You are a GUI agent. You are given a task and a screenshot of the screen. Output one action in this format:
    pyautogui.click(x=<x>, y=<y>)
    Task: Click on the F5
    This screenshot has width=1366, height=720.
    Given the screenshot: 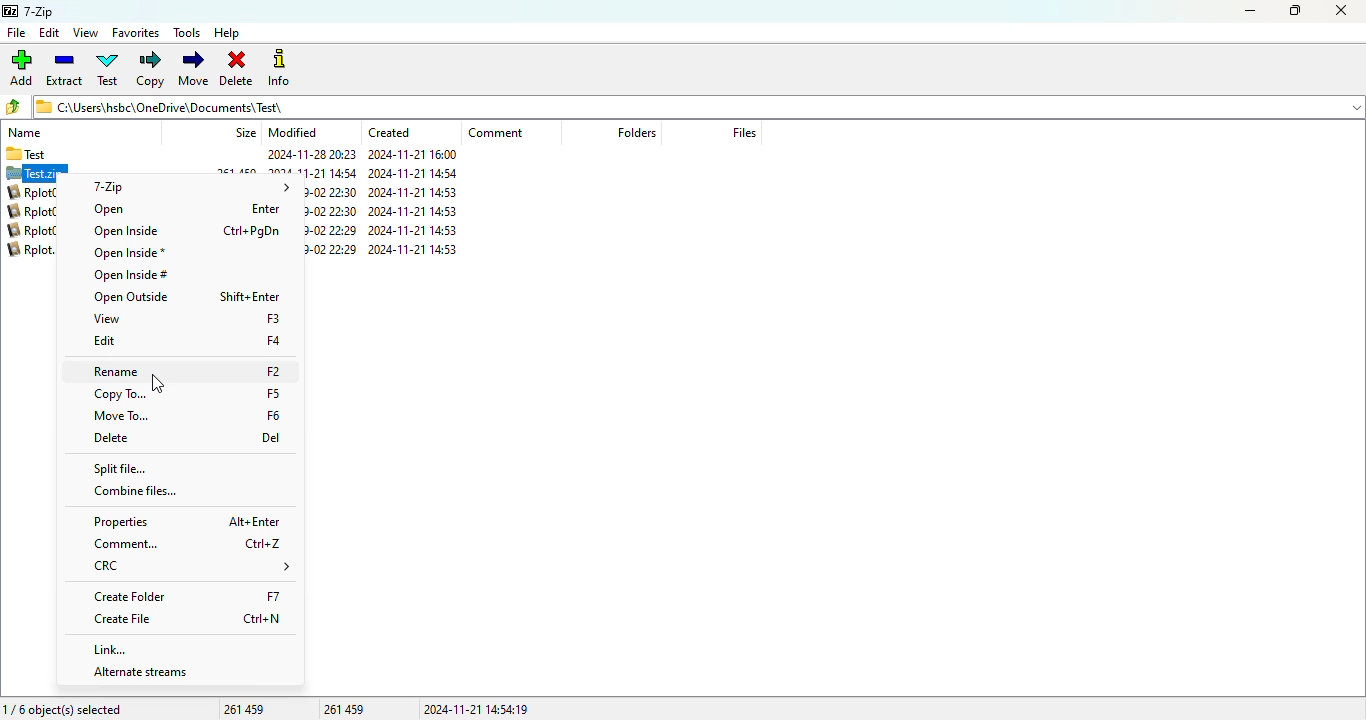 What is the action you would take?
    pyautogui.click(x=273, y=393)
    